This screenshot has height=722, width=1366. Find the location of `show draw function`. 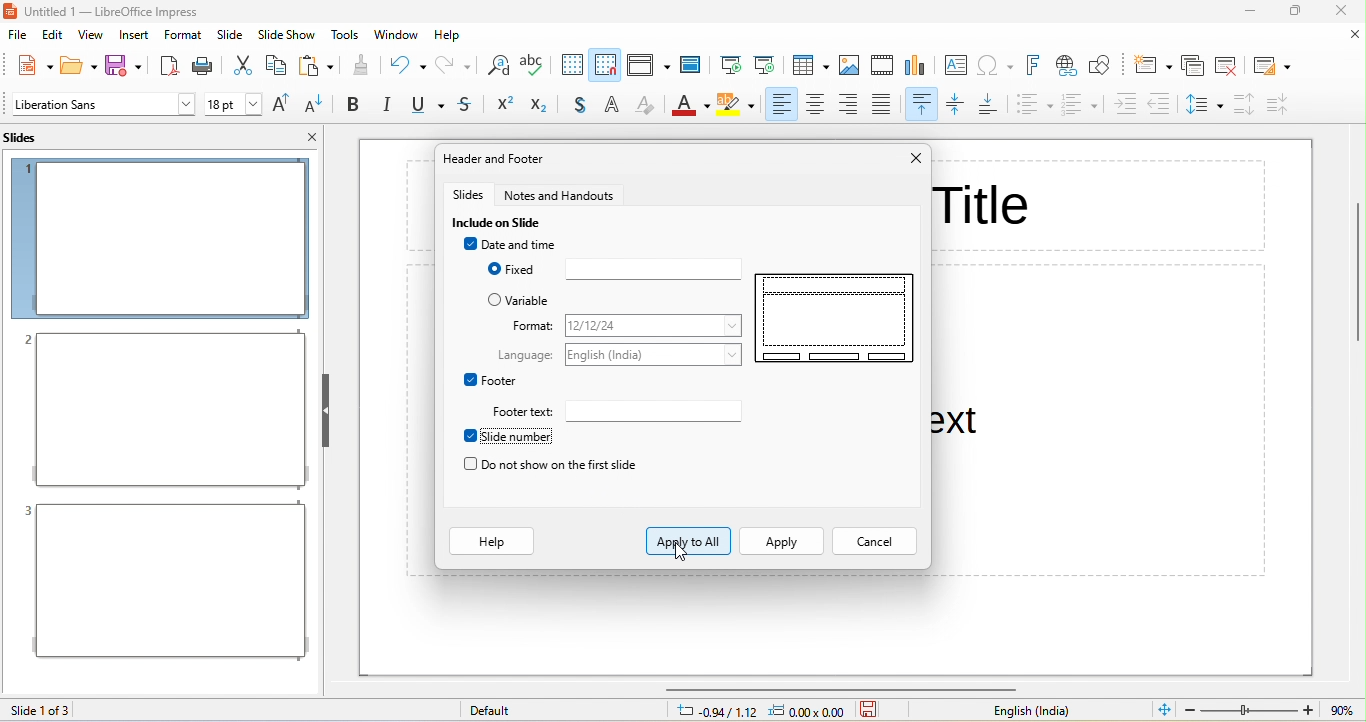

show draw function is located at coordinates (1104, 66).